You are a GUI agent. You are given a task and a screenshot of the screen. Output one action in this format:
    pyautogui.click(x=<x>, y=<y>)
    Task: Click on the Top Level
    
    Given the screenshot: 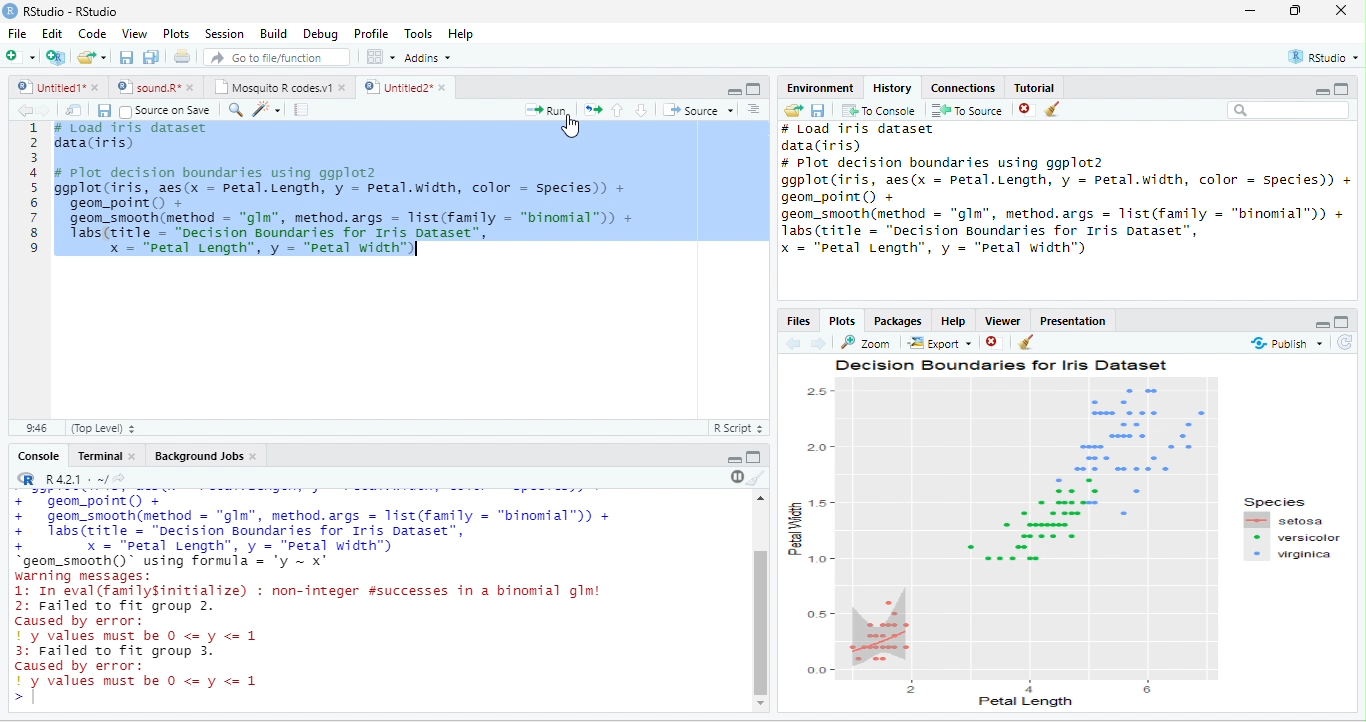 What is the action you would take?
    pyautogui.click(x=103, y=429)
    